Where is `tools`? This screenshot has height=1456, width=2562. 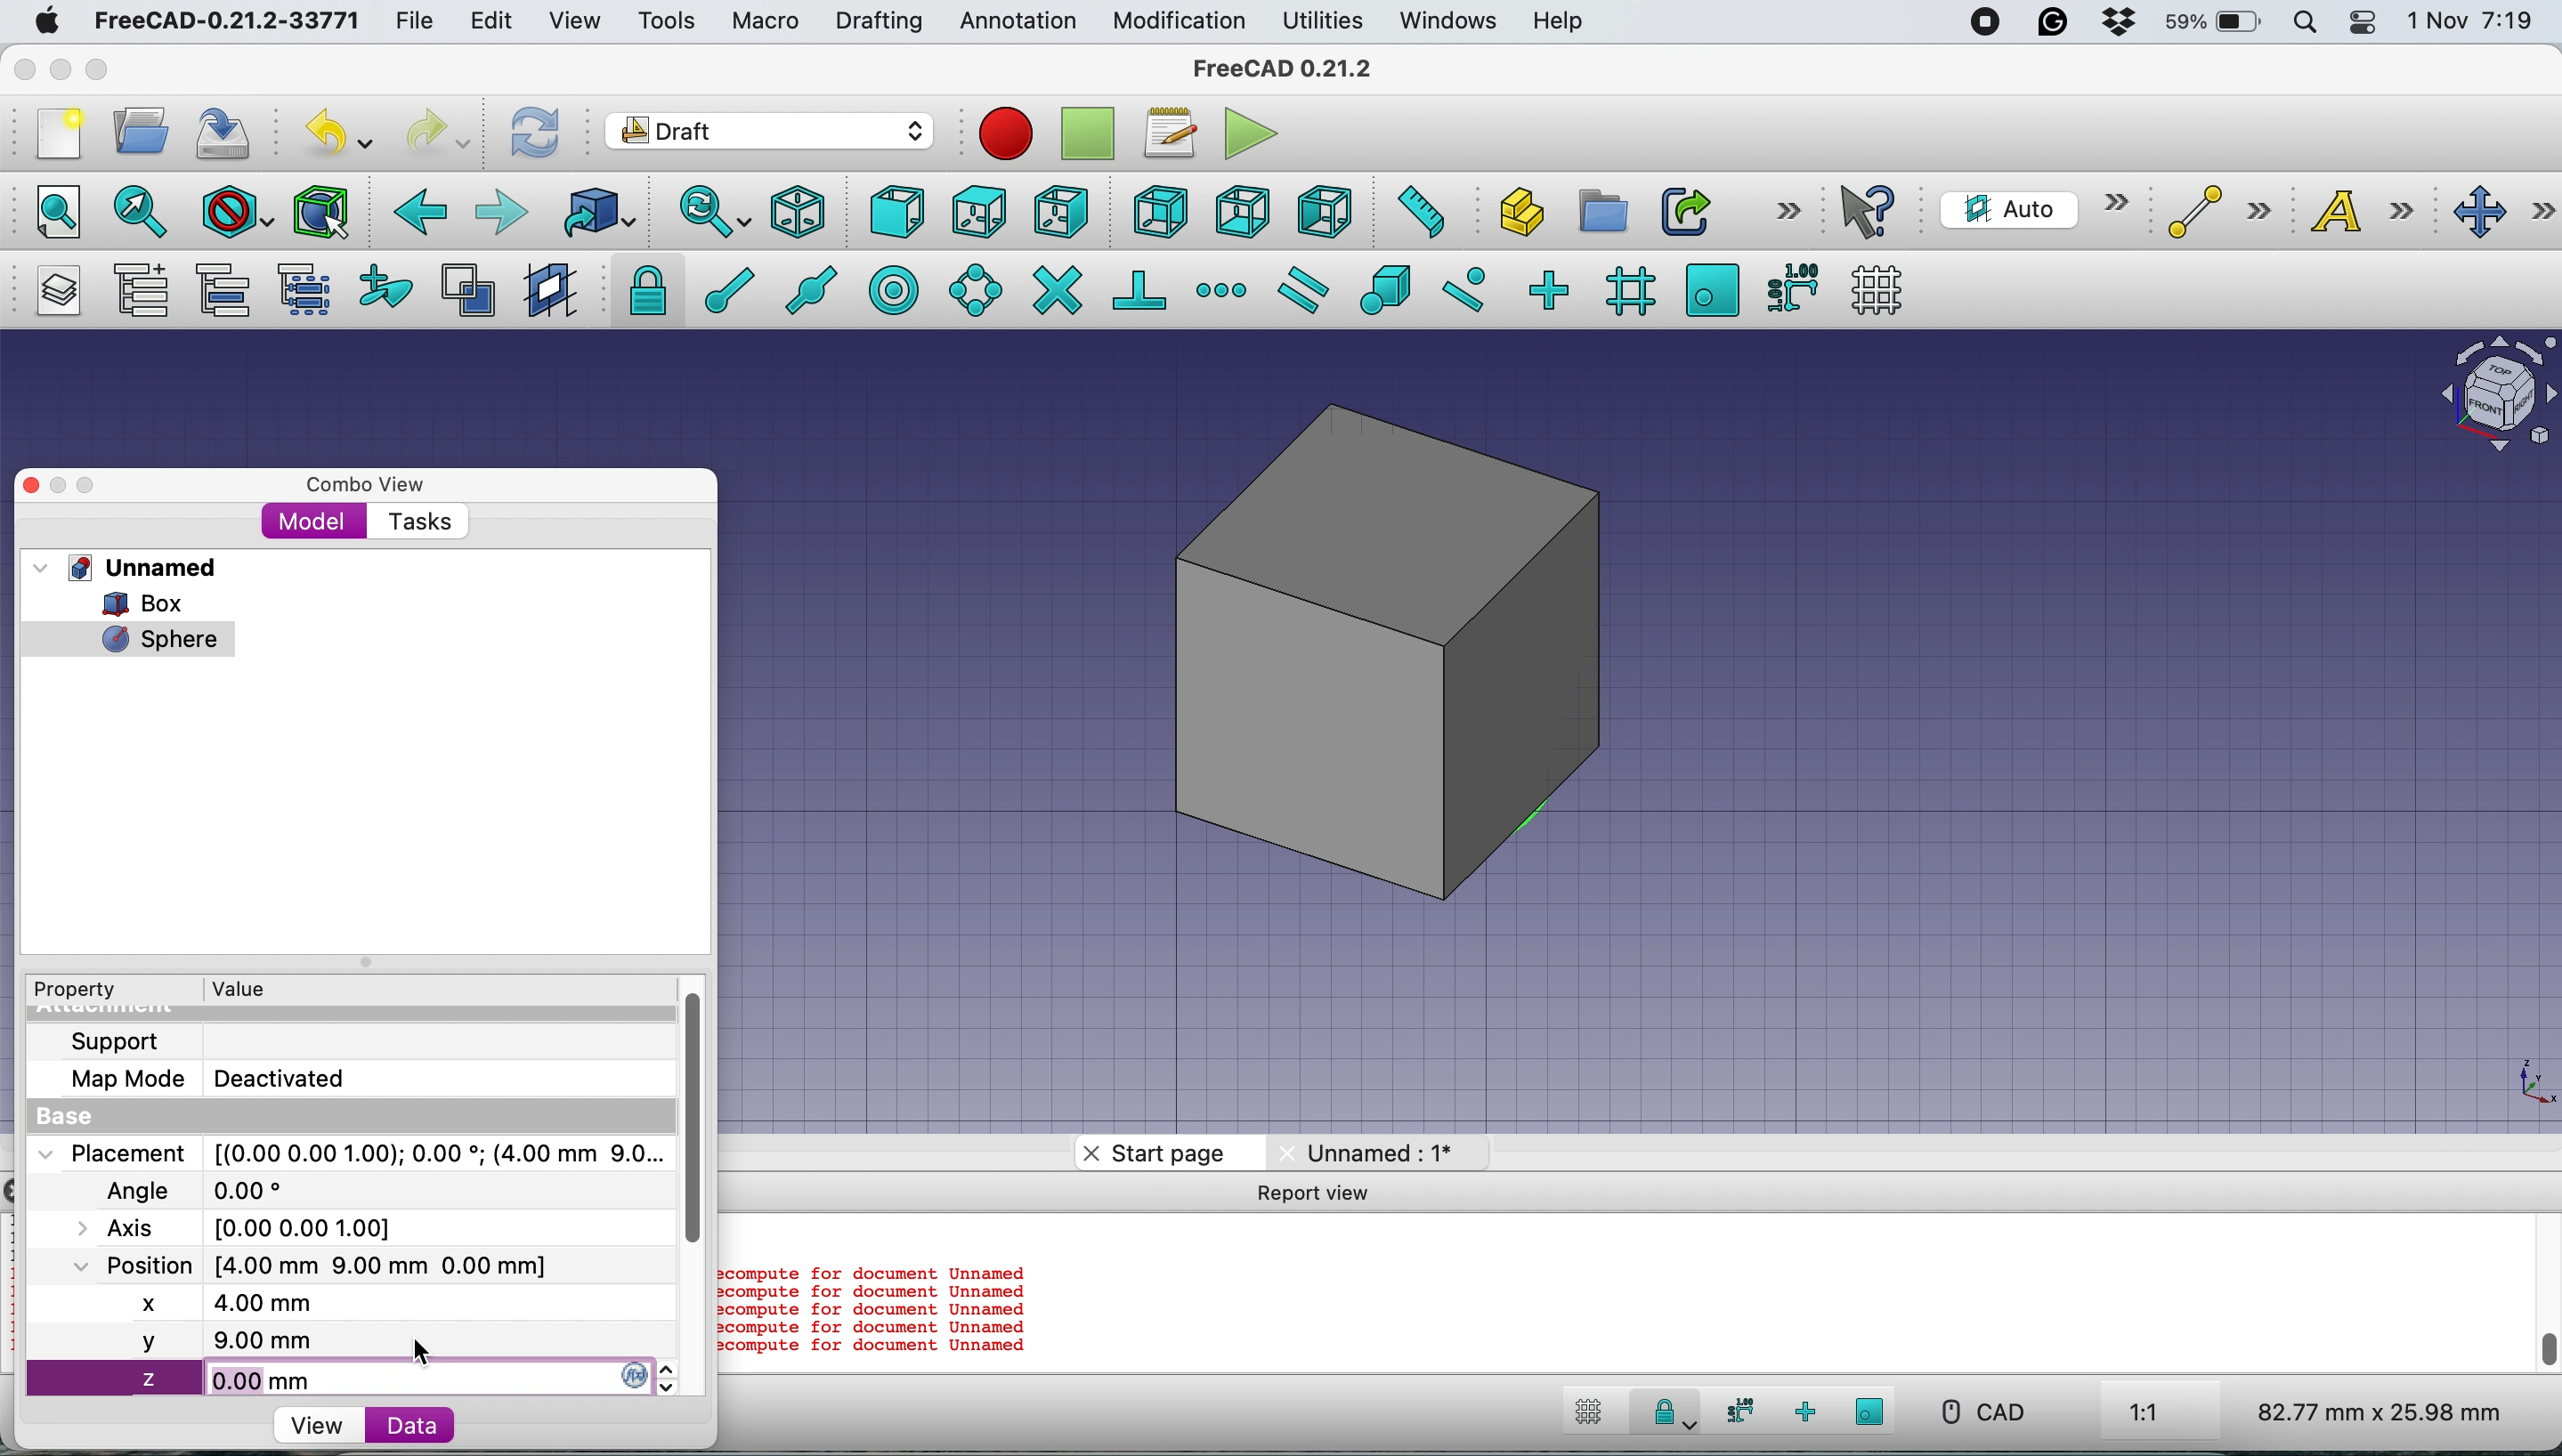 tools is located at coordinates (665, 23).